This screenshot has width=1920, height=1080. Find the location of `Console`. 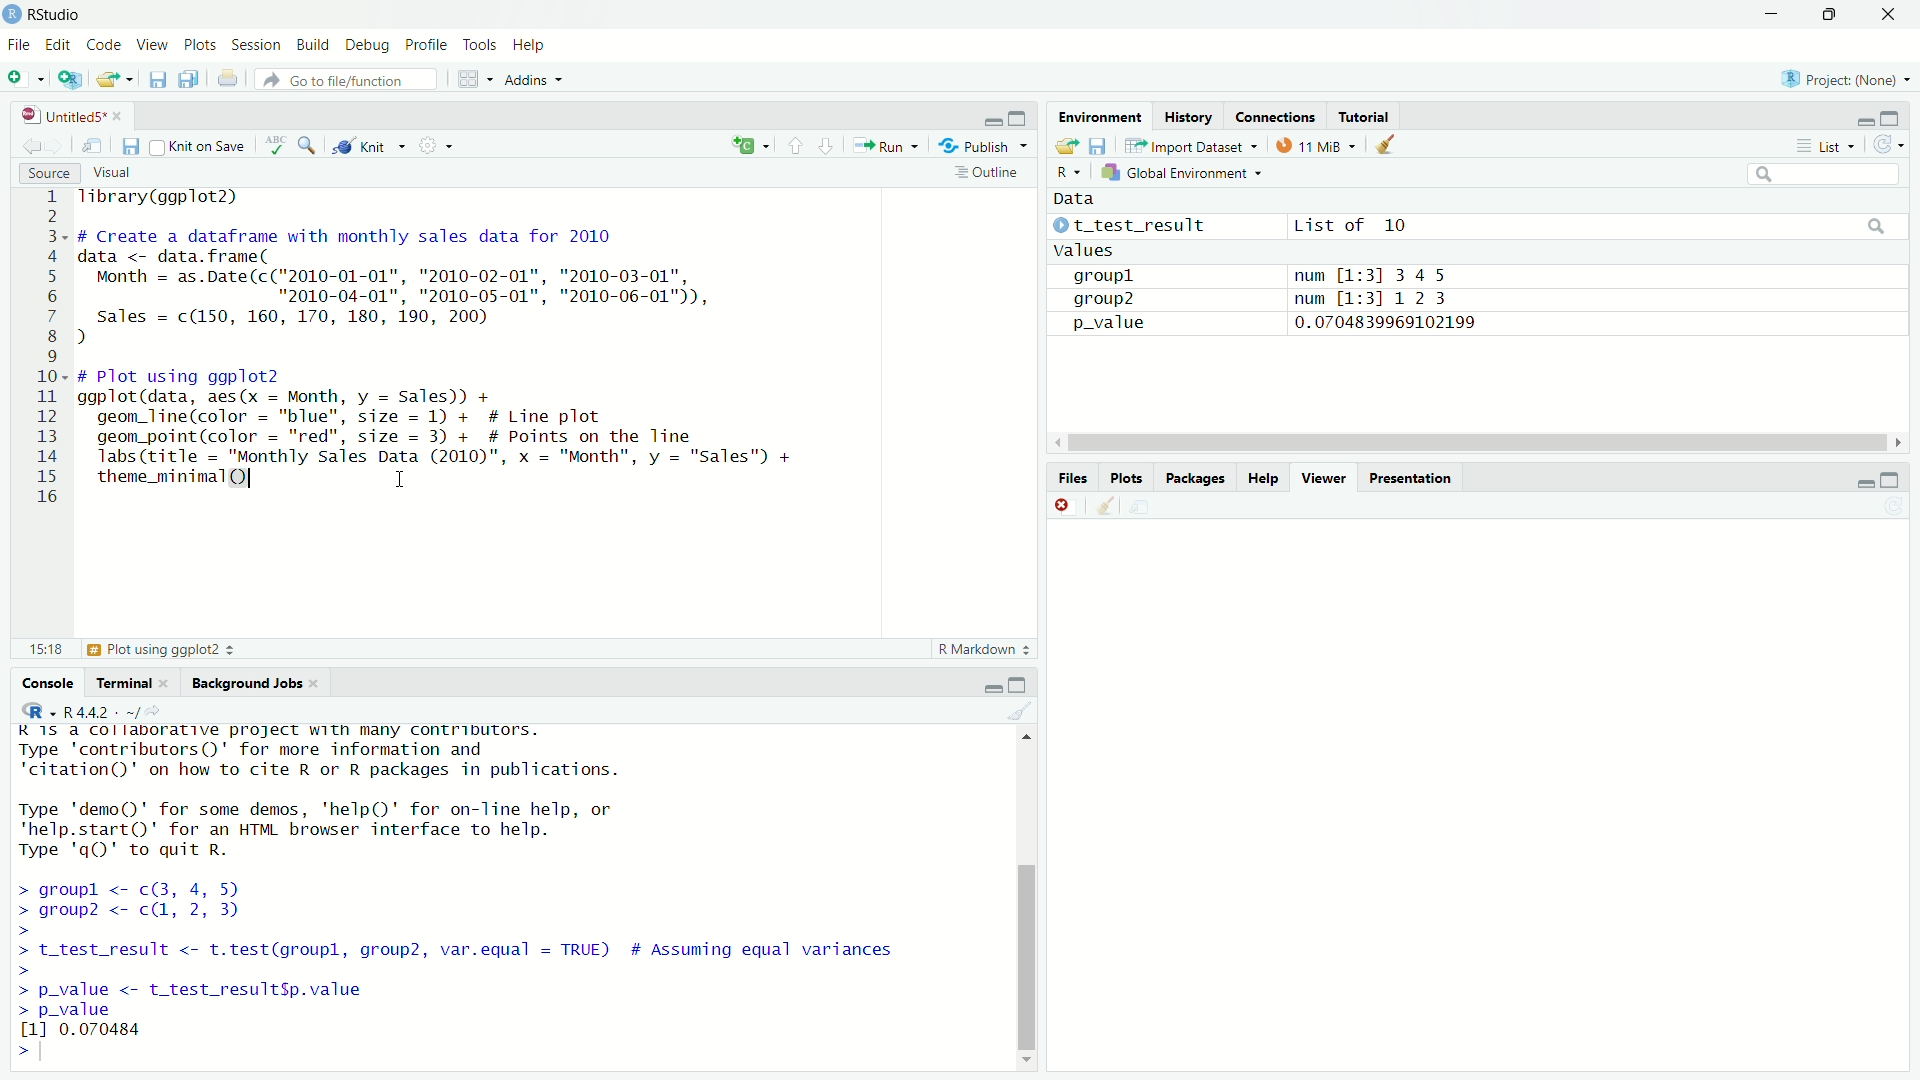

Console is located at coordinates (46, 680).